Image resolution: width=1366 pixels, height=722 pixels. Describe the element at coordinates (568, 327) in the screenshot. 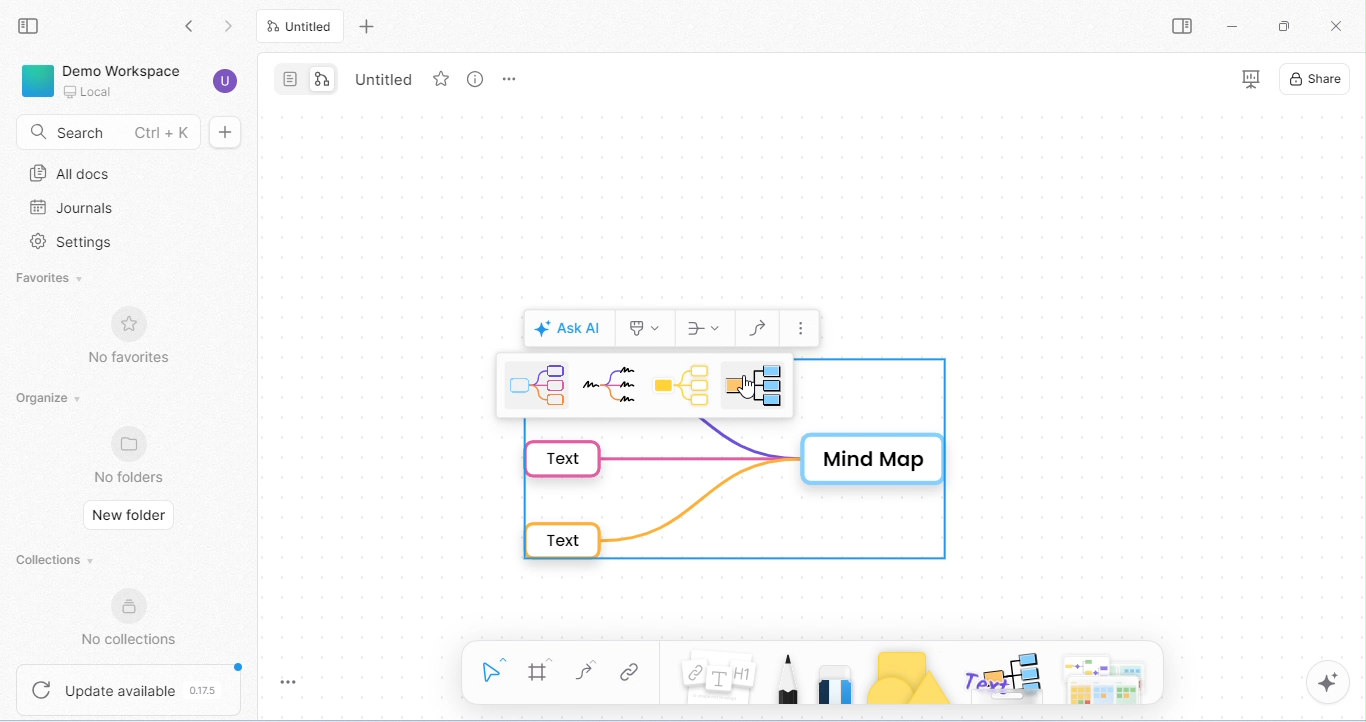

I see `Ask AI` at that location.